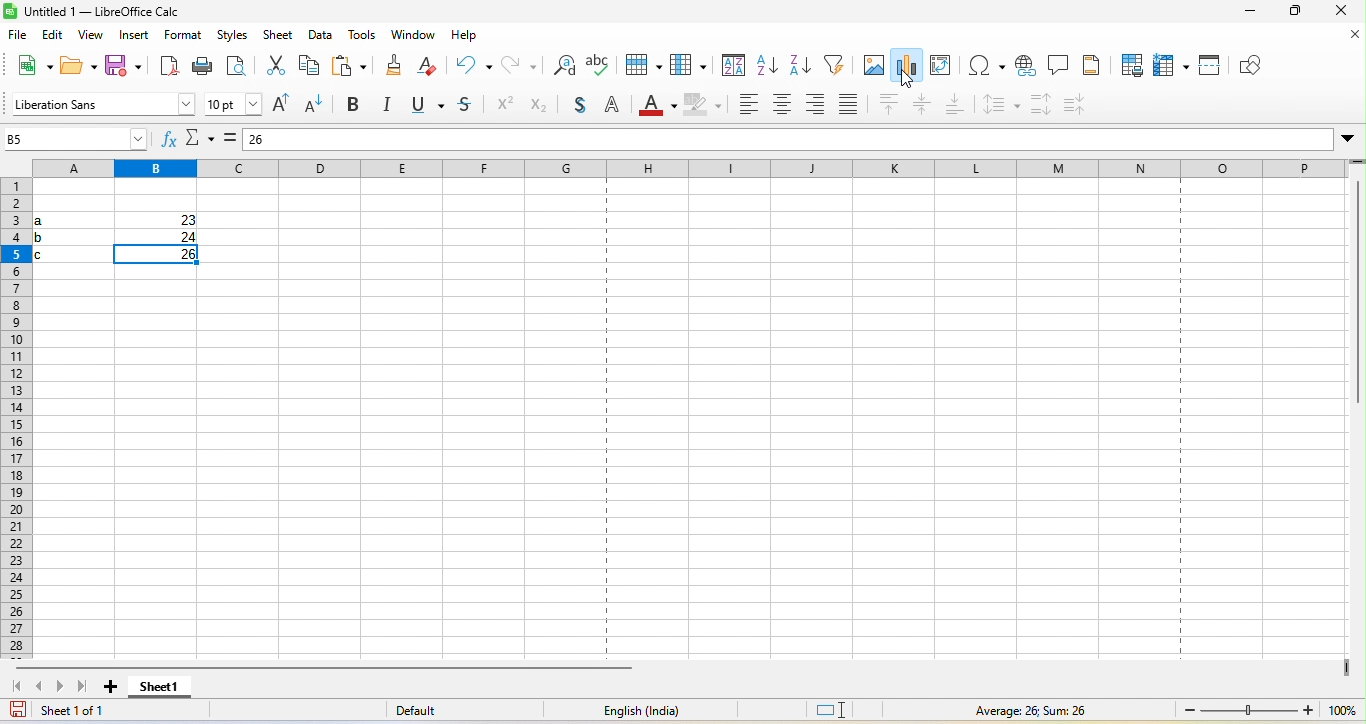 This screenshot has width=1366, height=724. What do you see at coordinates (427, 107) in the screenshot?
I see `underline` at bounding box center [427, 107].